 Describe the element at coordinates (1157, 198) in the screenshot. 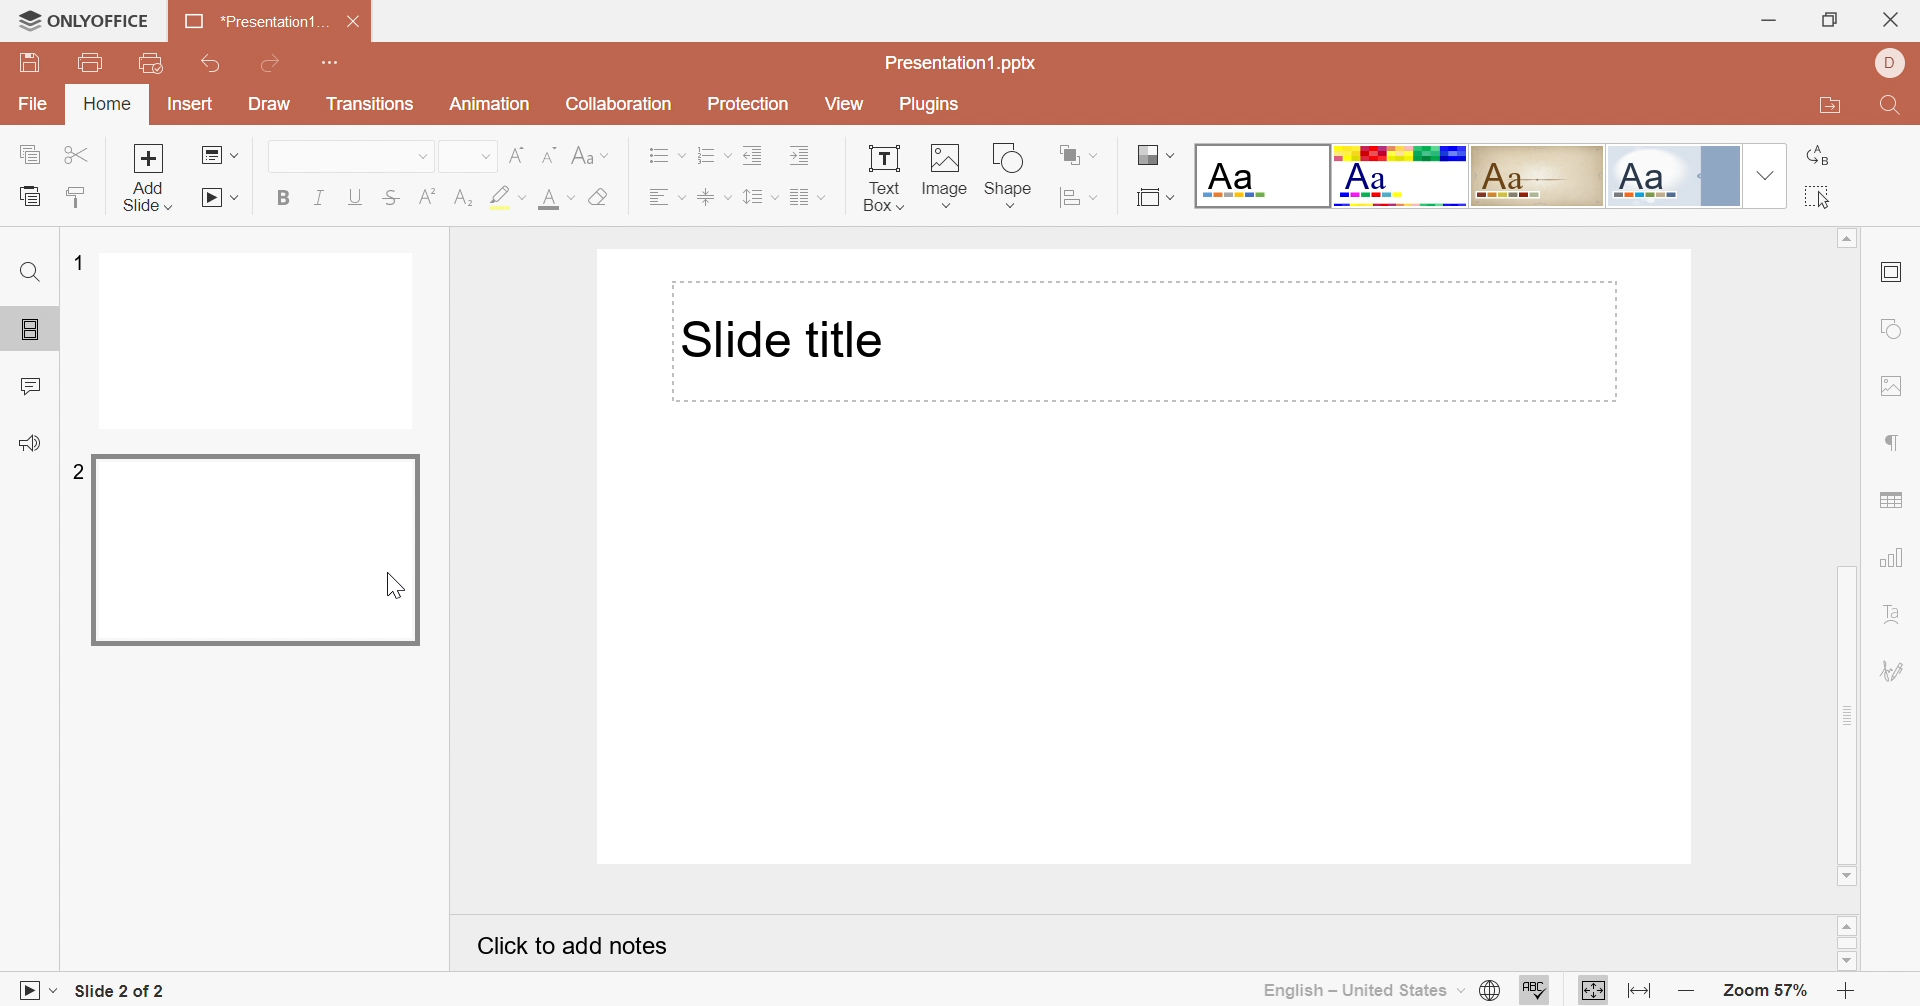

I see `Change slide size` at that location.